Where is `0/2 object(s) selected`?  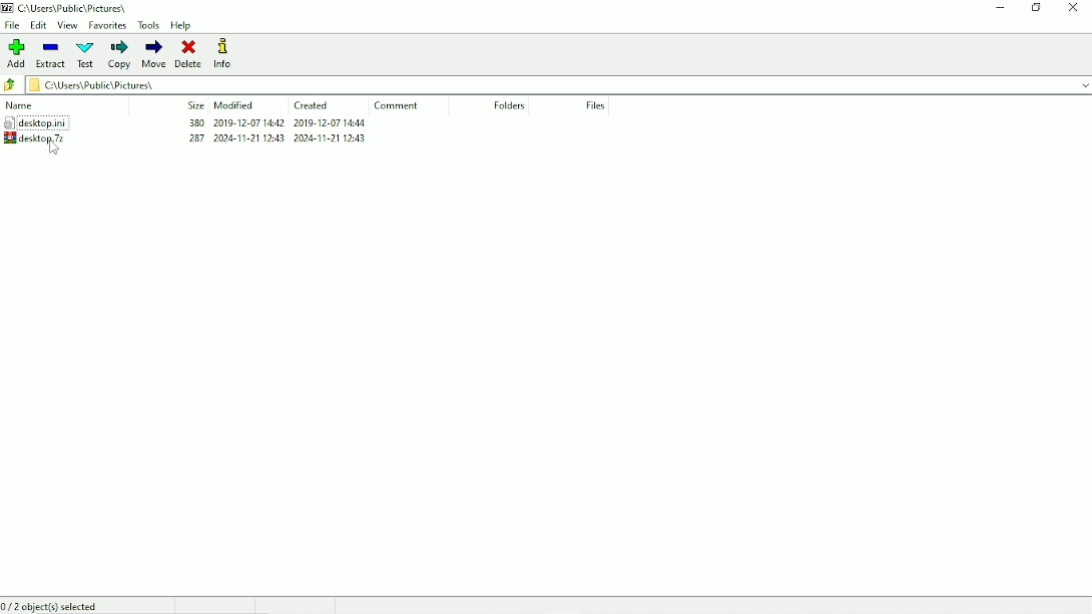
0/2 object(s) selected is located at coordinates (53, 606).